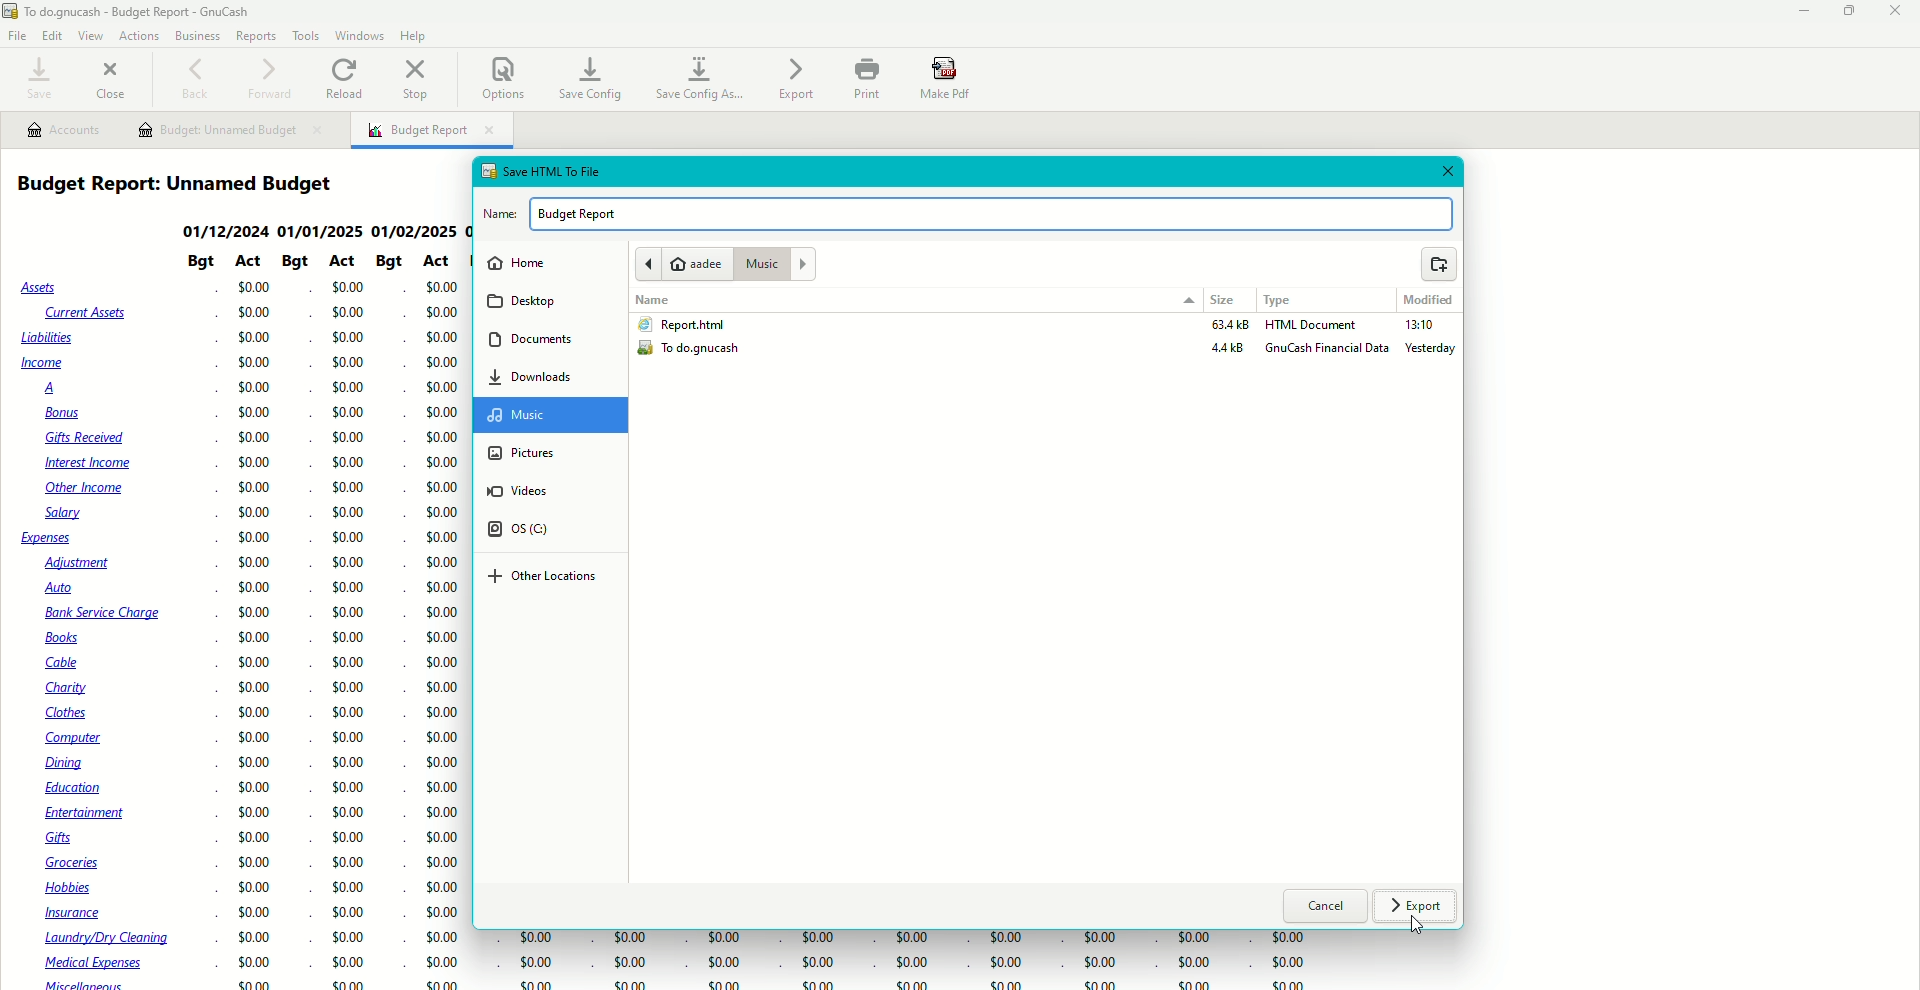 Image resolution: width=1920 pixels, height=990 pixels. Describe the element at coordinates (897, 961) in the screenshot. I see `$0` at that location.